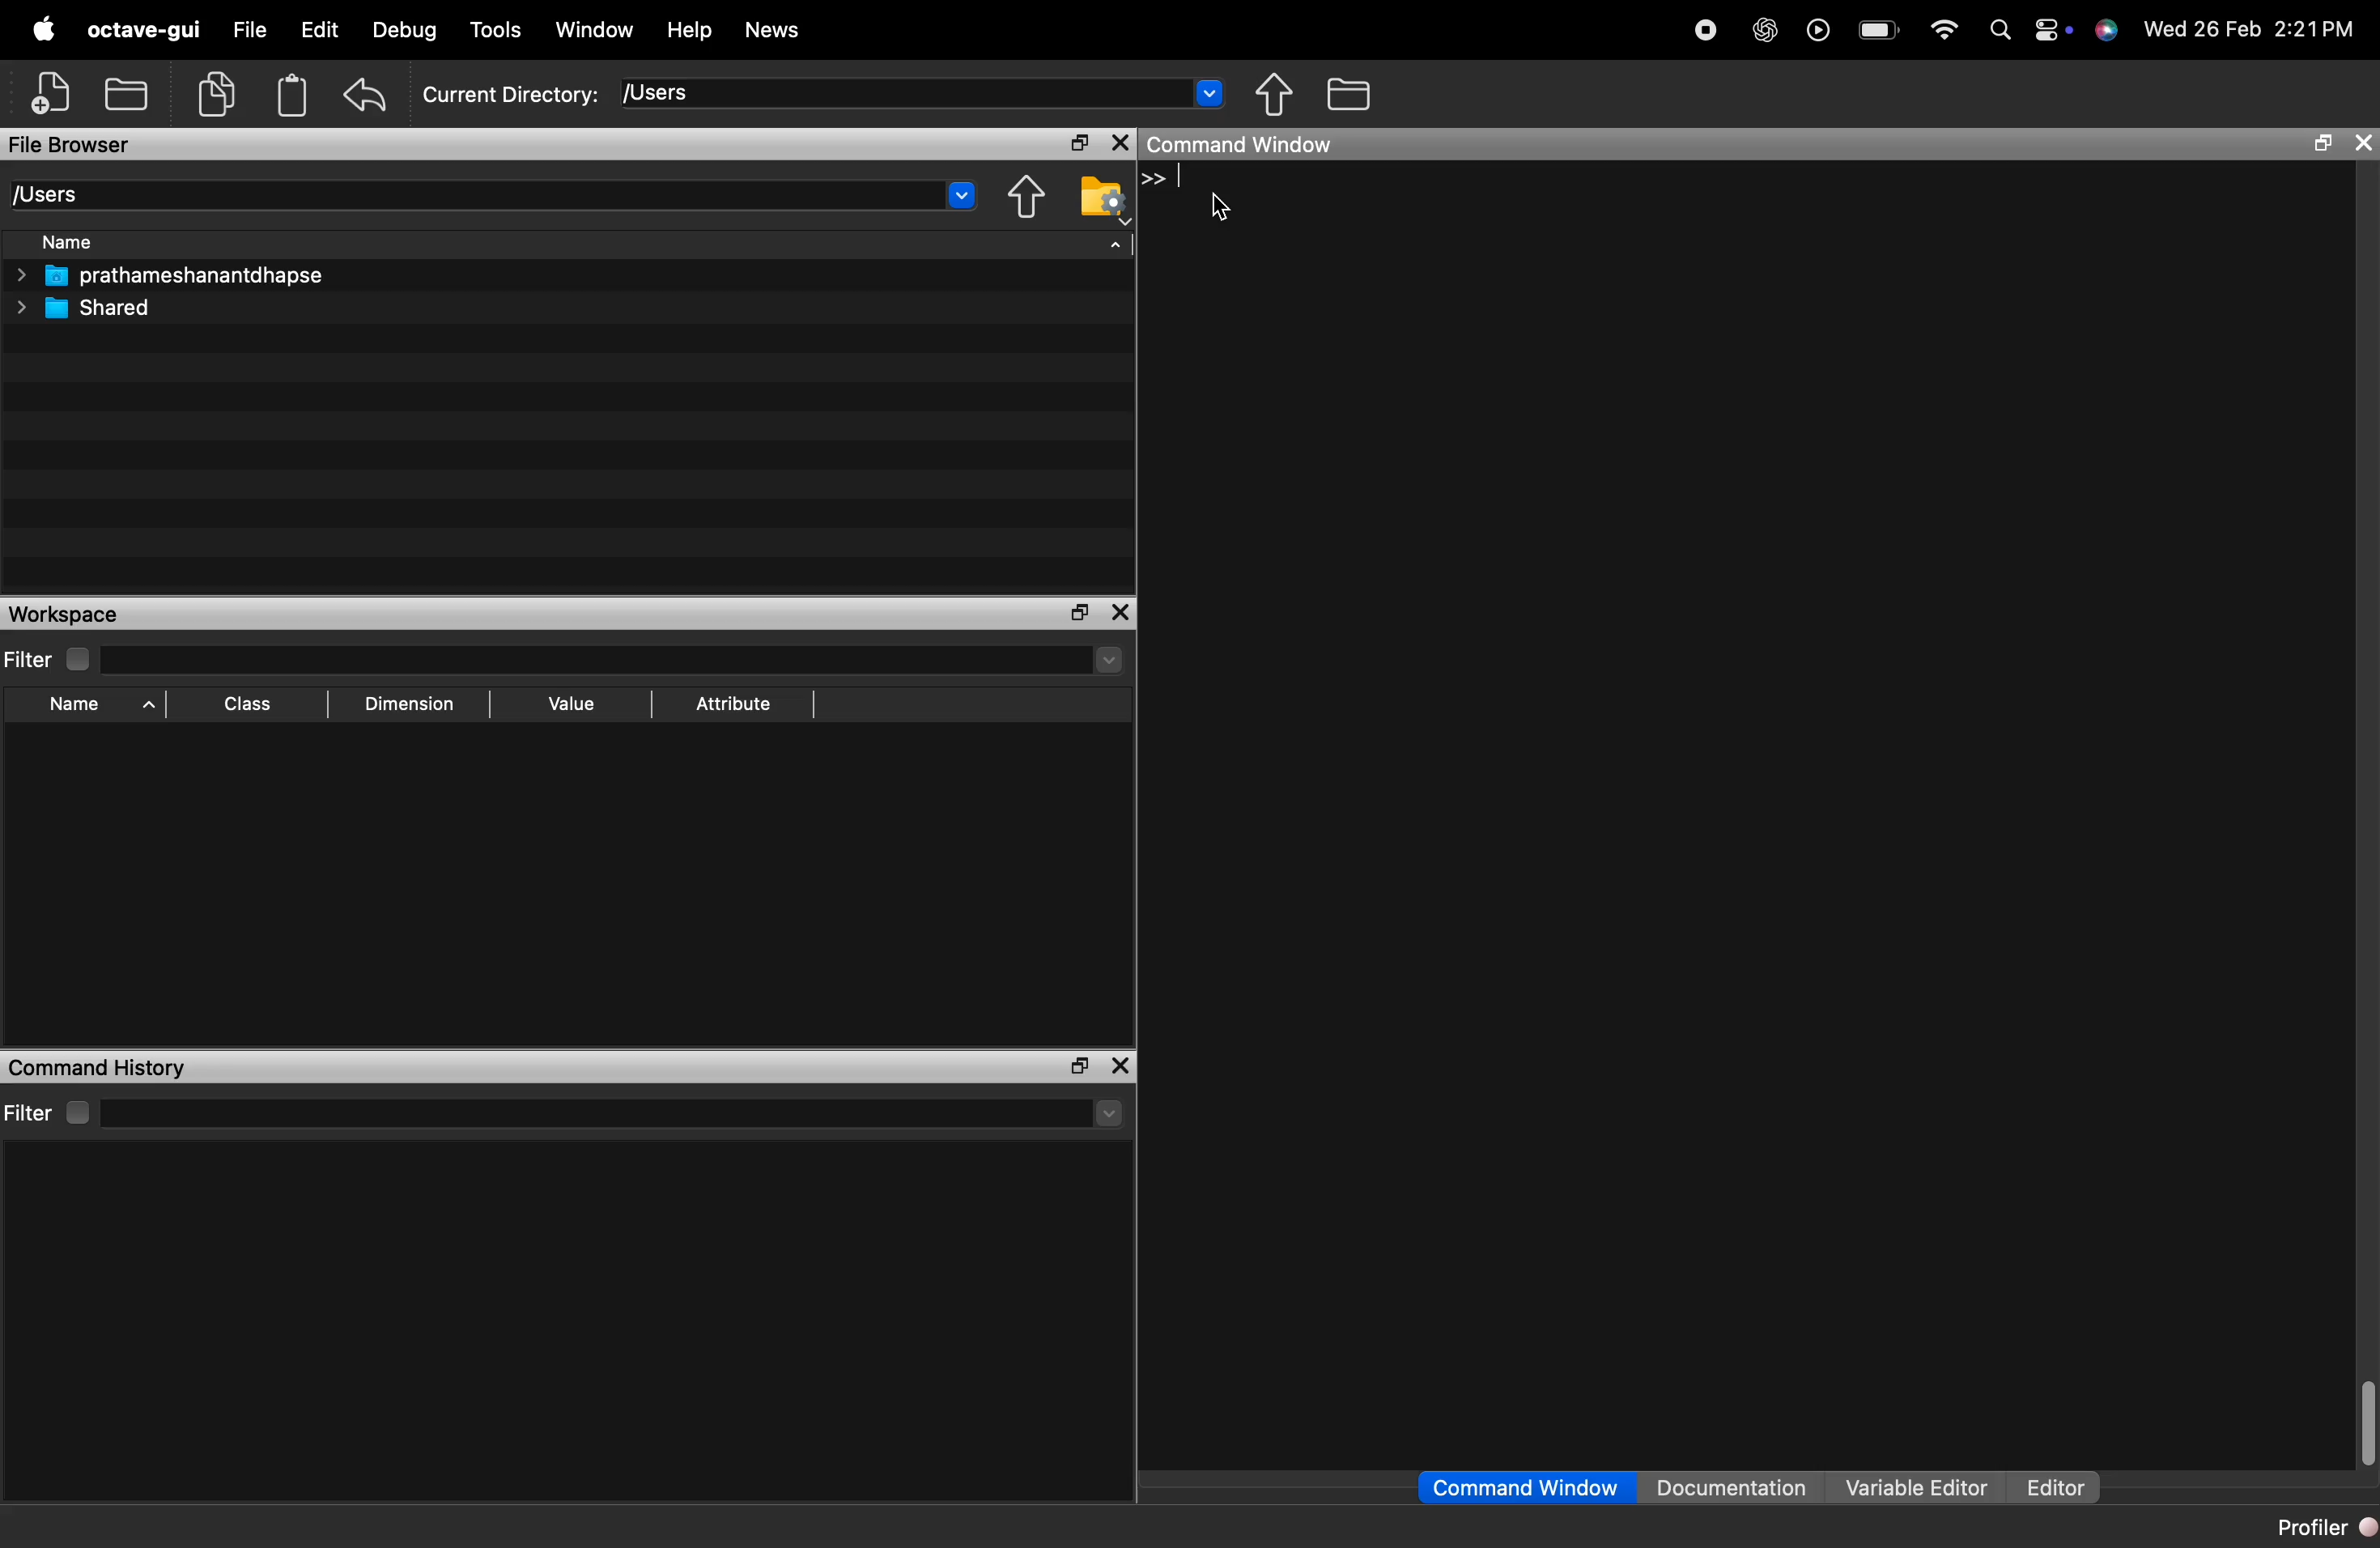 The width and height of the screenshot is (2380, 1548). What do you see at coordinates (1208, 93) in the screenshot?
I see `dropdown` at bounding box center [1208, 93].